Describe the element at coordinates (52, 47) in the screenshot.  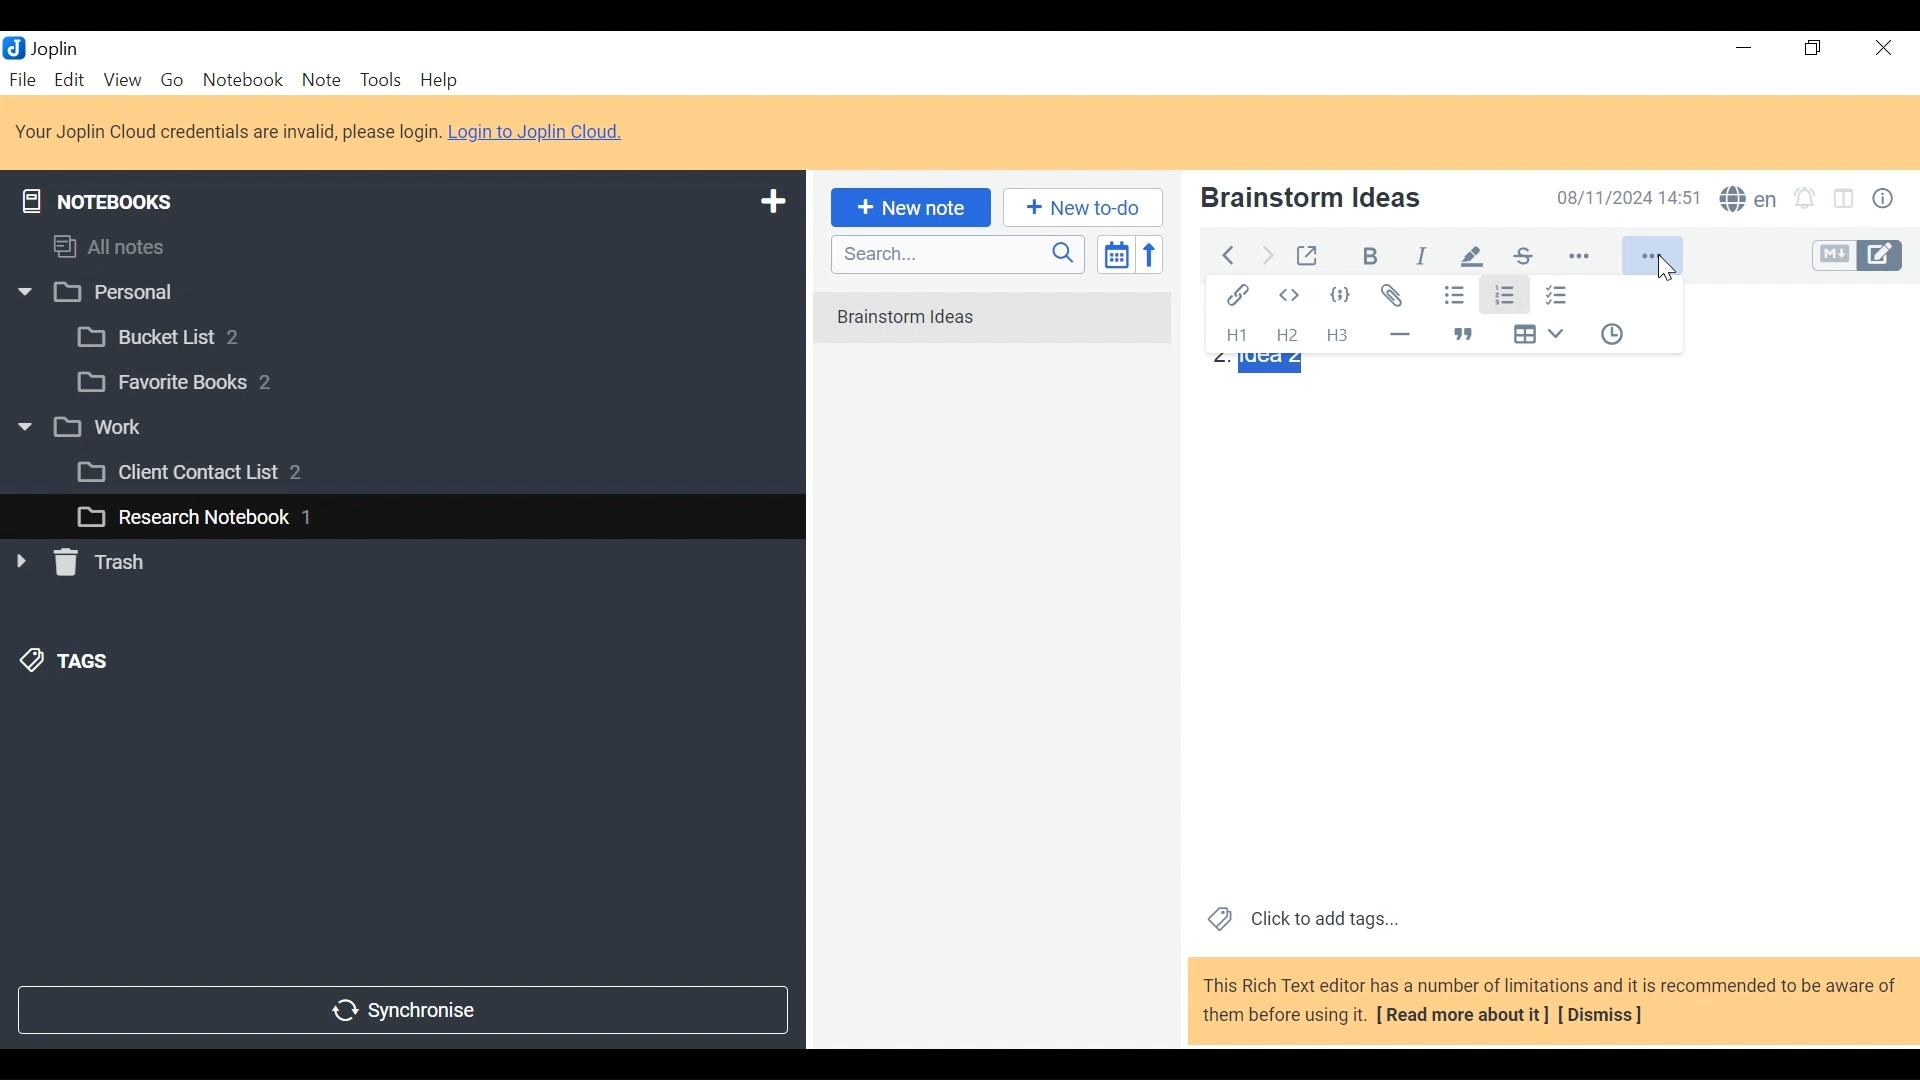
I see `Joplin Desktop Icon` at that location.